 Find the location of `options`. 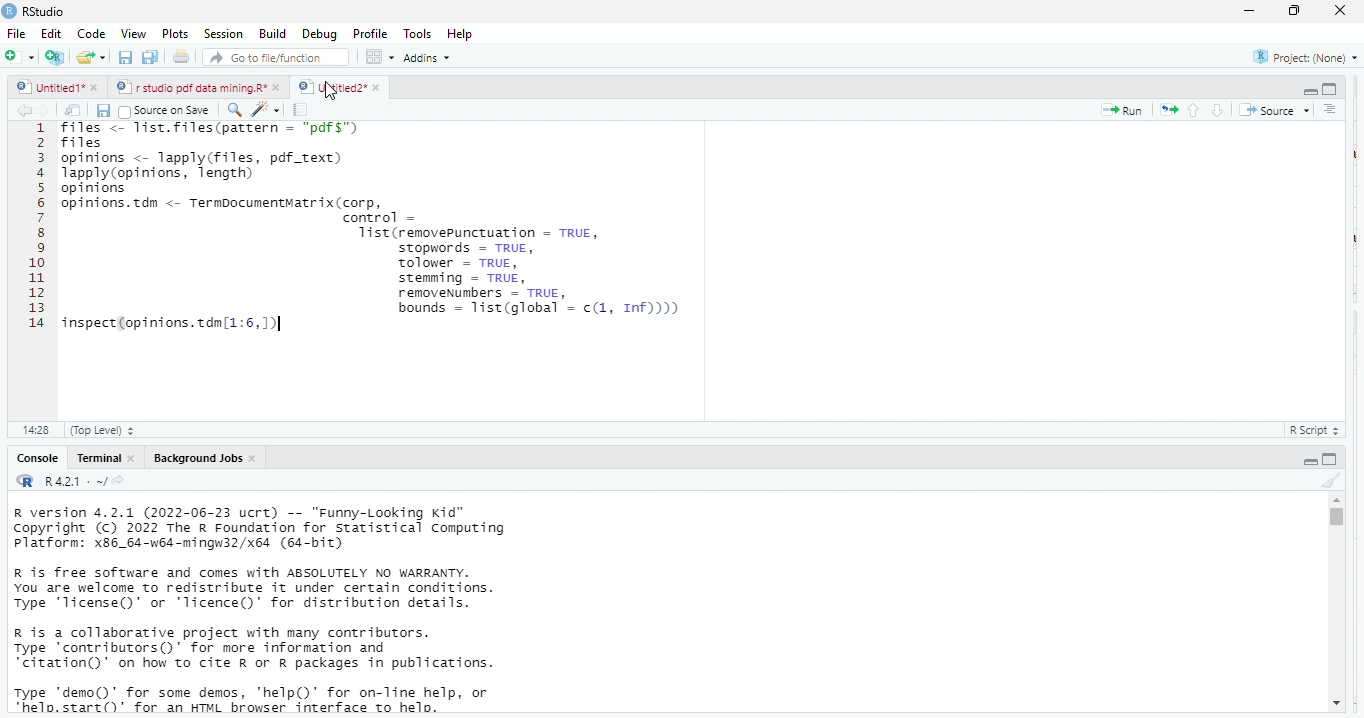

options is located at coordinates (381, 56).